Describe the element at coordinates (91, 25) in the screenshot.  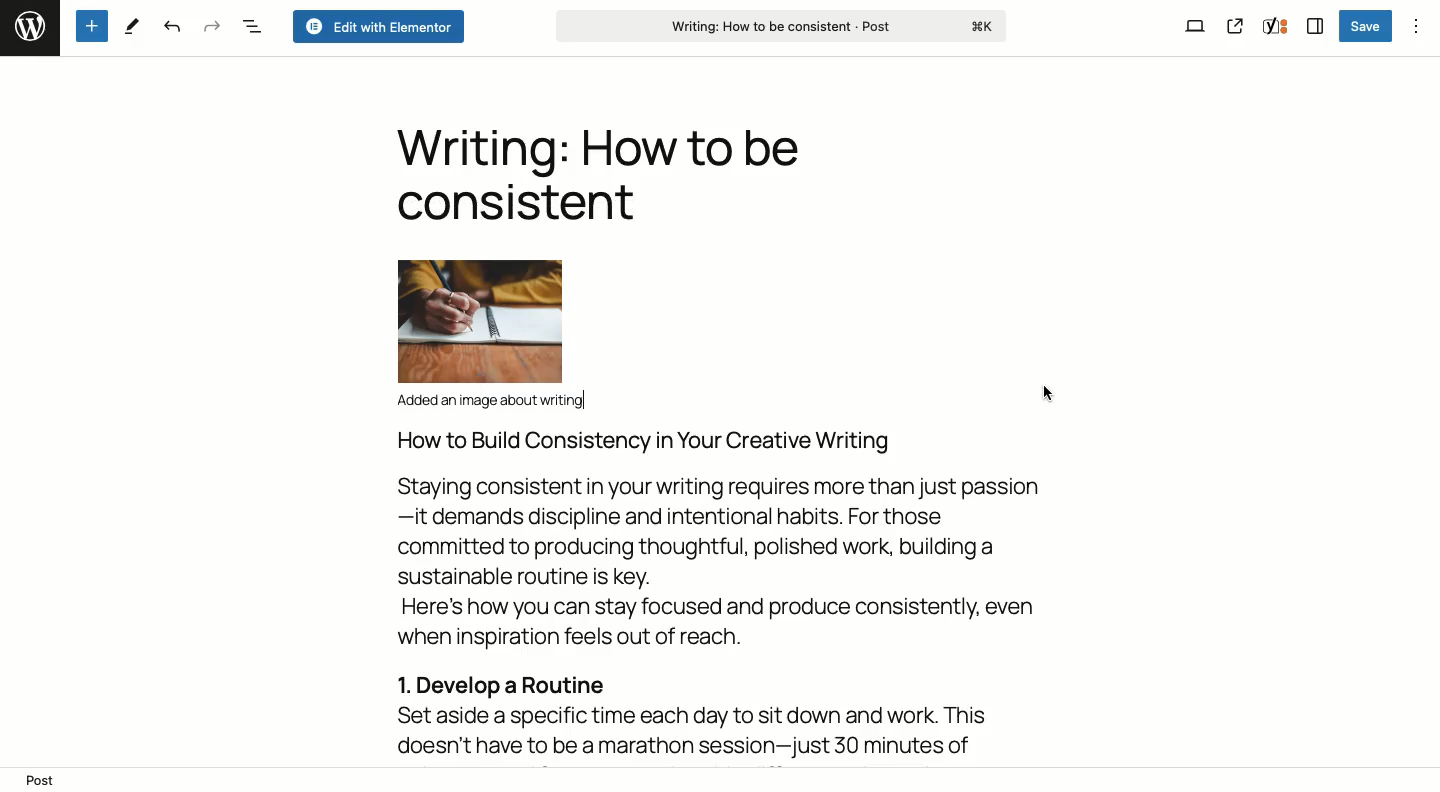
I see `Add new block` at that location.